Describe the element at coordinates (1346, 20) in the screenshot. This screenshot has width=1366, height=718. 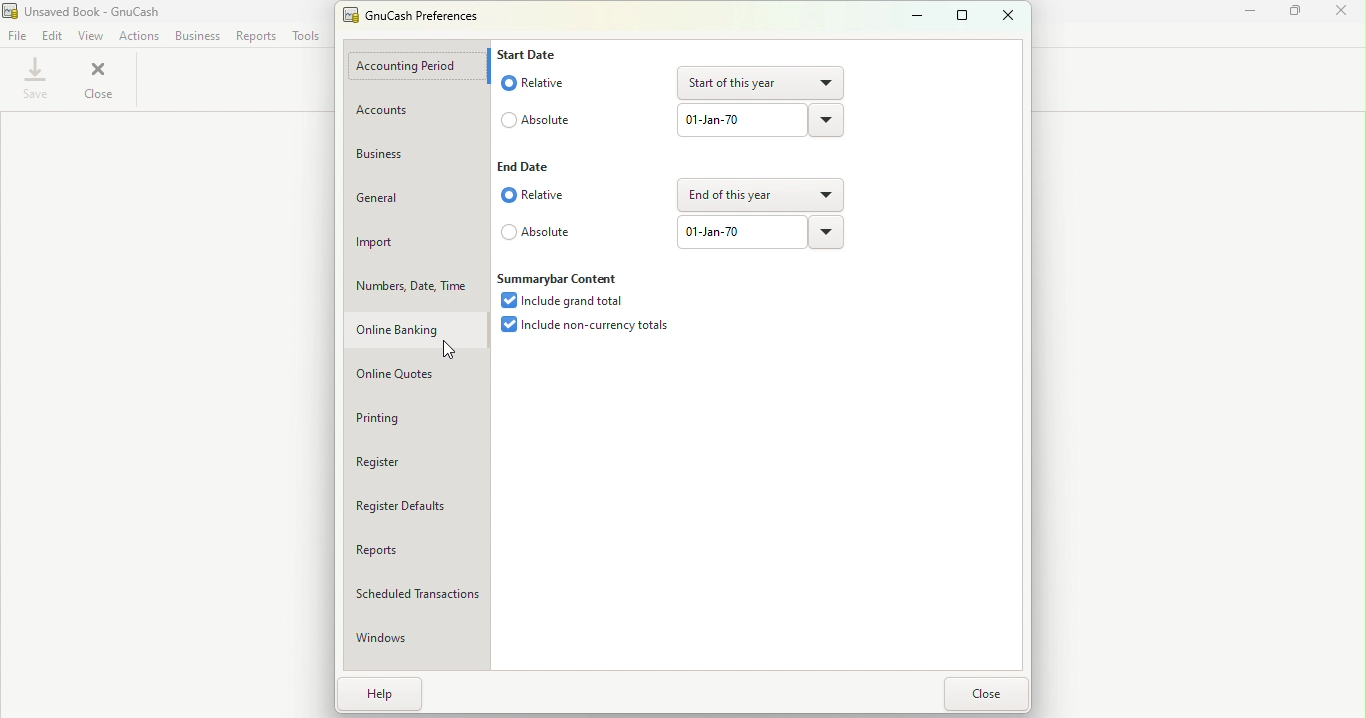
I see `Close` at that location.